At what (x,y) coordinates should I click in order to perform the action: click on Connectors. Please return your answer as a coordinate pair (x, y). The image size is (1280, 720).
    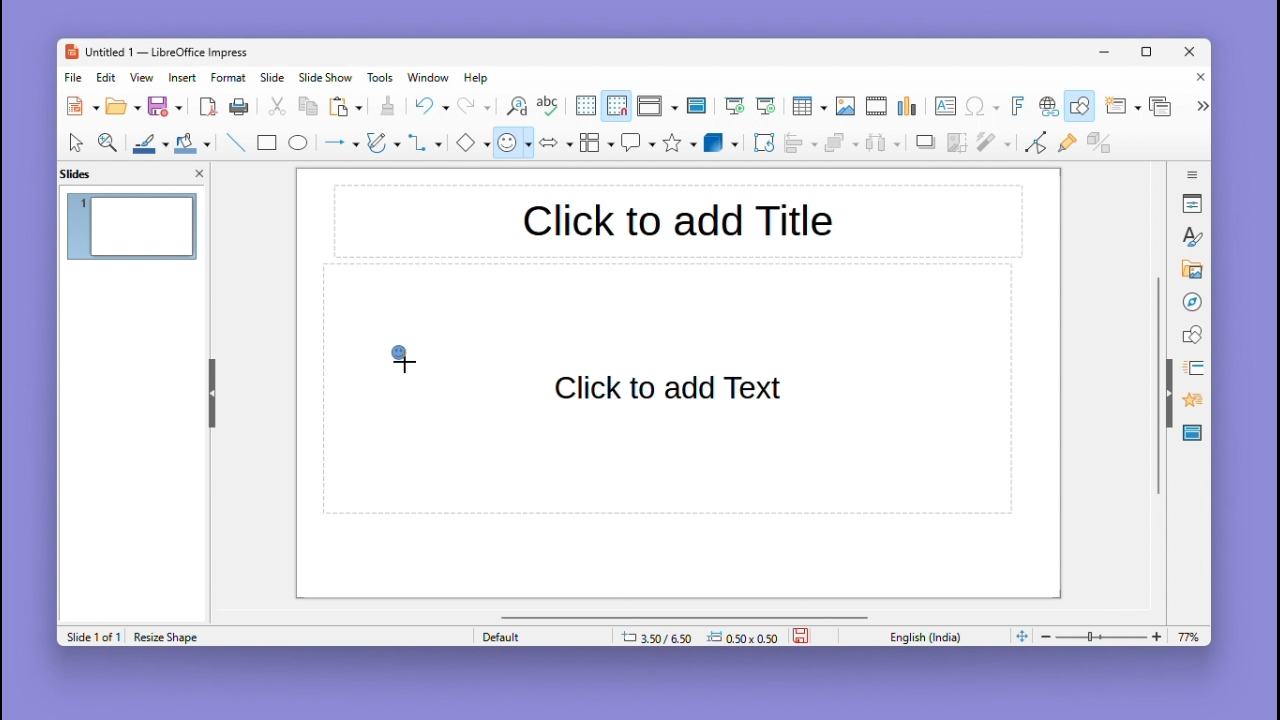
    Looking at the image, I should click on (425, 142).